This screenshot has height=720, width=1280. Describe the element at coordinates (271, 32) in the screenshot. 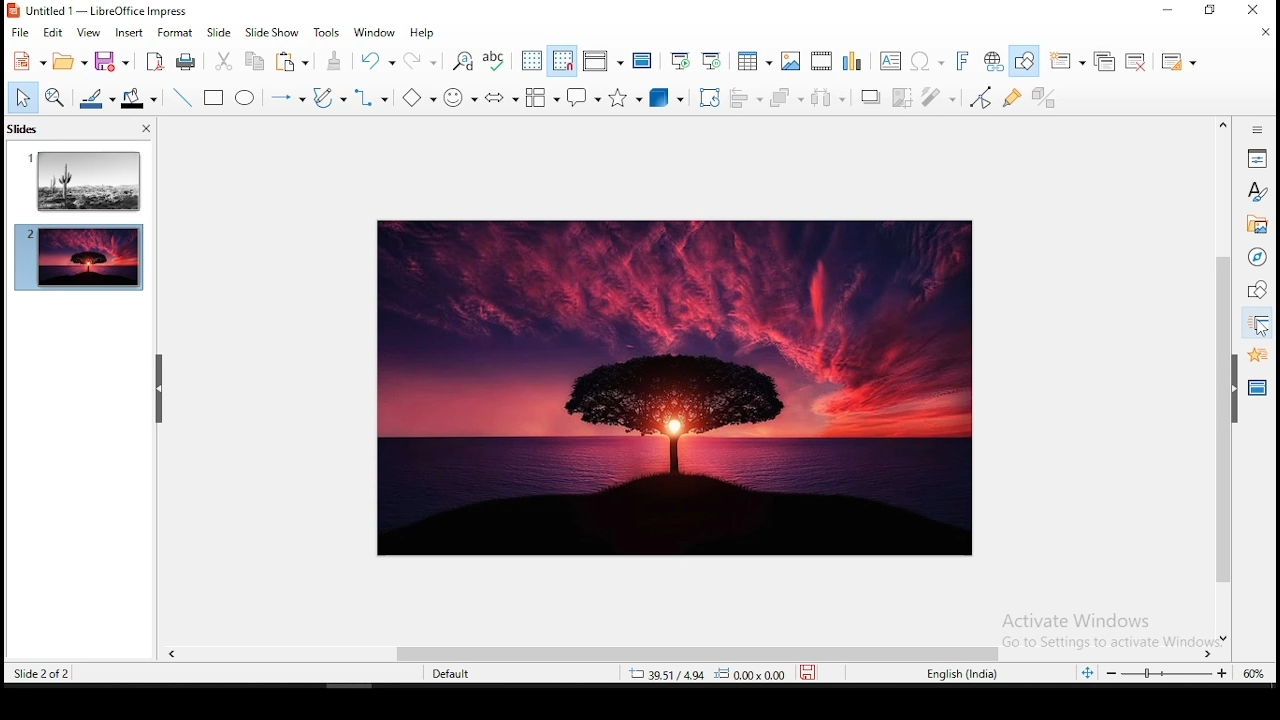

I see `slide show` at that location.